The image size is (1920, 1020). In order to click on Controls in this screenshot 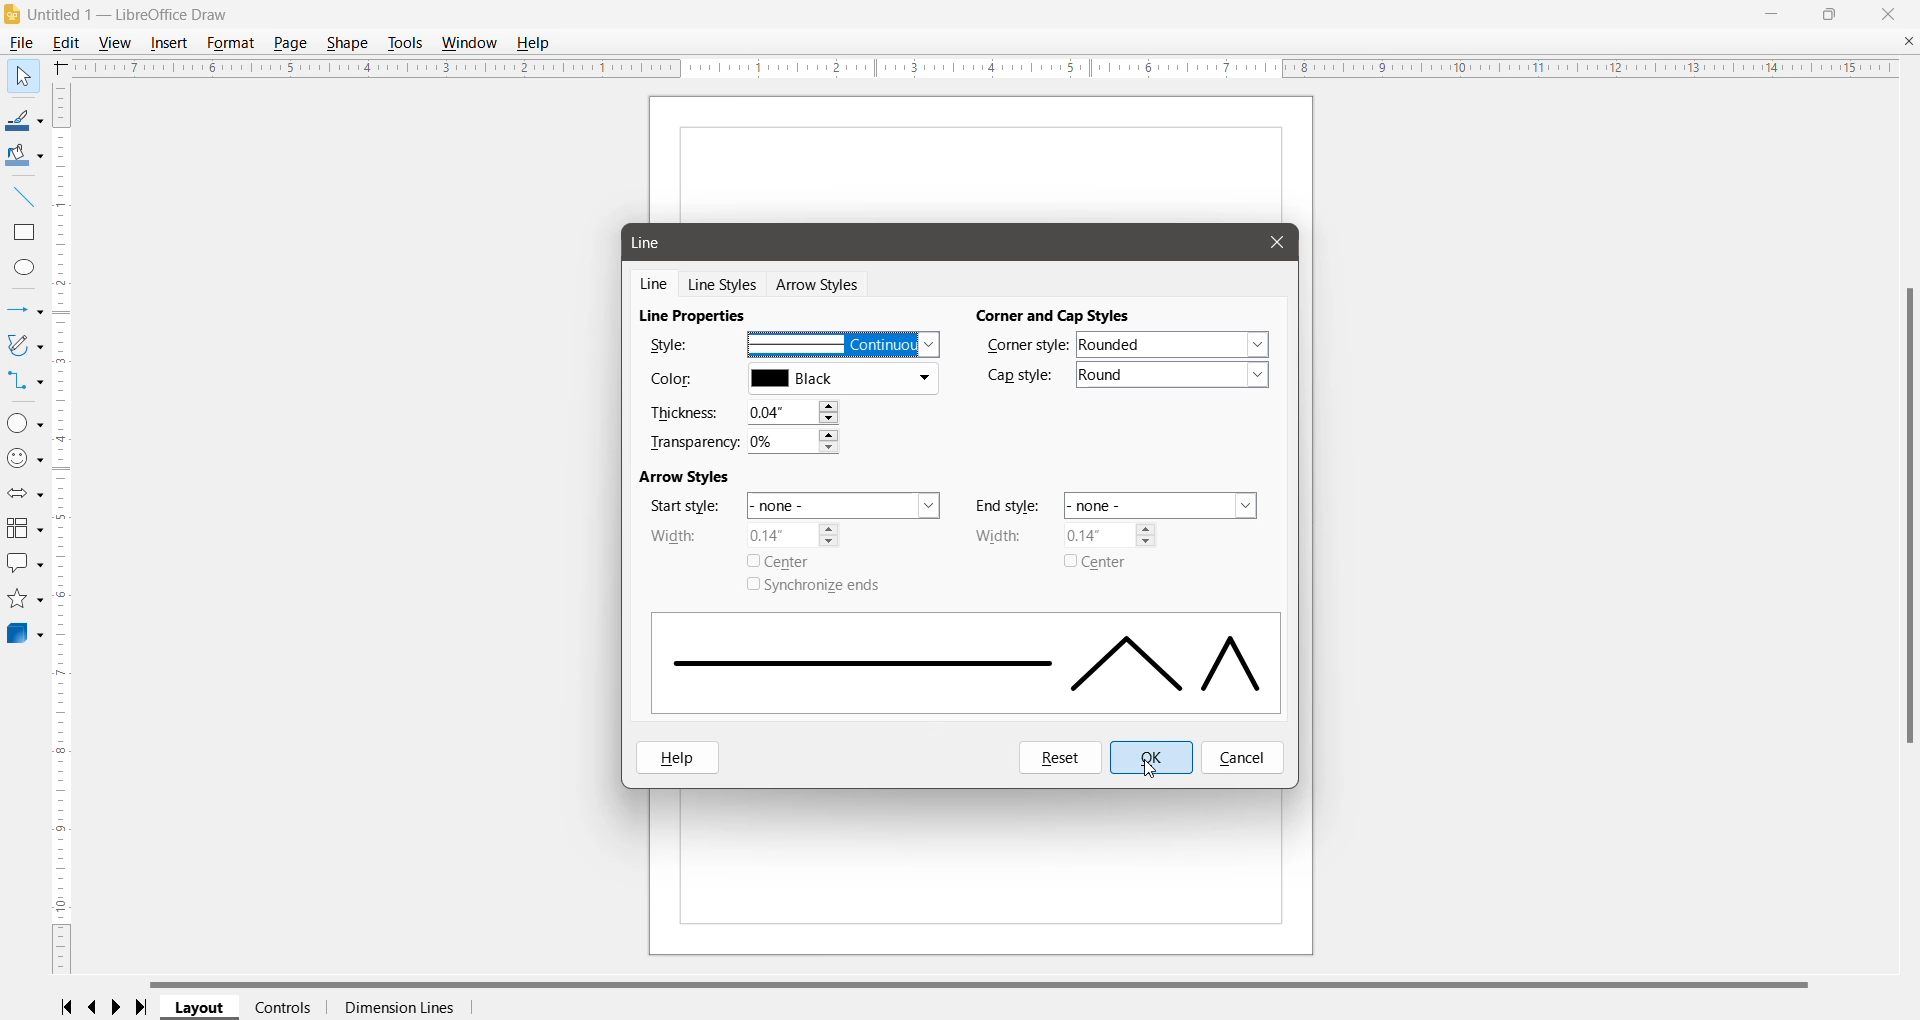, I will do `click(284, 1009)`.